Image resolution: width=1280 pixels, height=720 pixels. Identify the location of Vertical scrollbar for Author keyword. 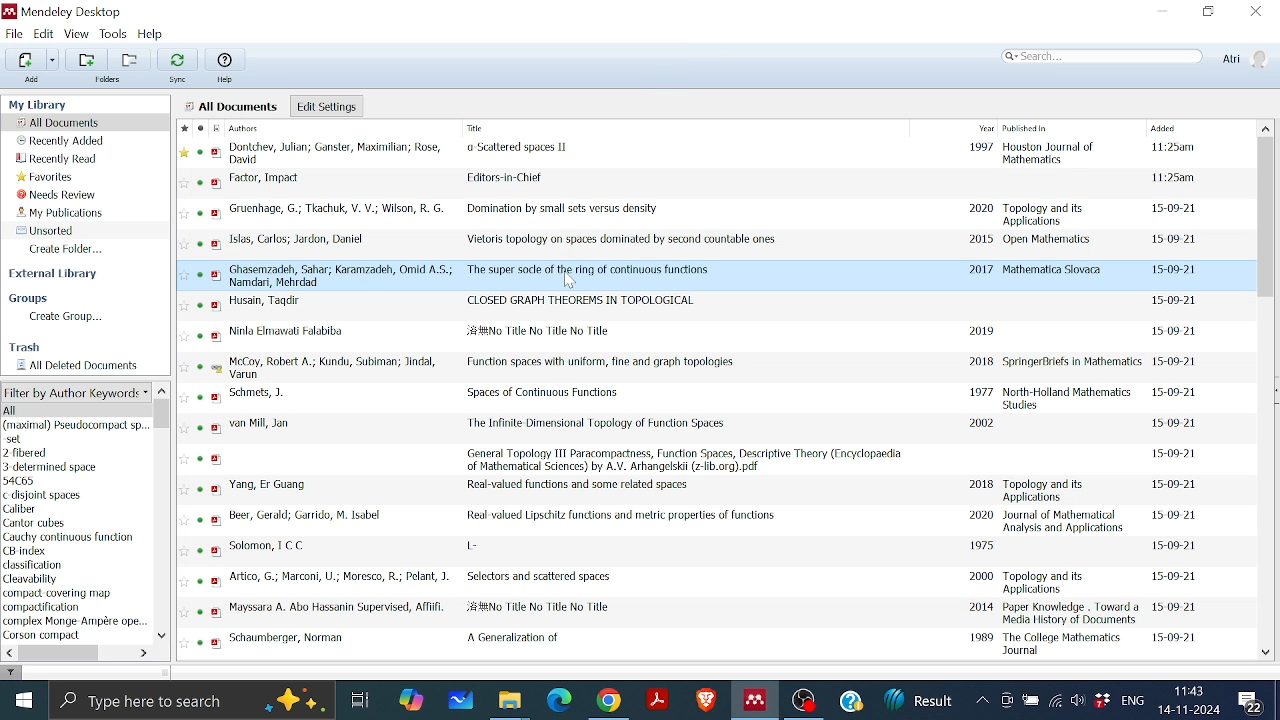
(161, 414).